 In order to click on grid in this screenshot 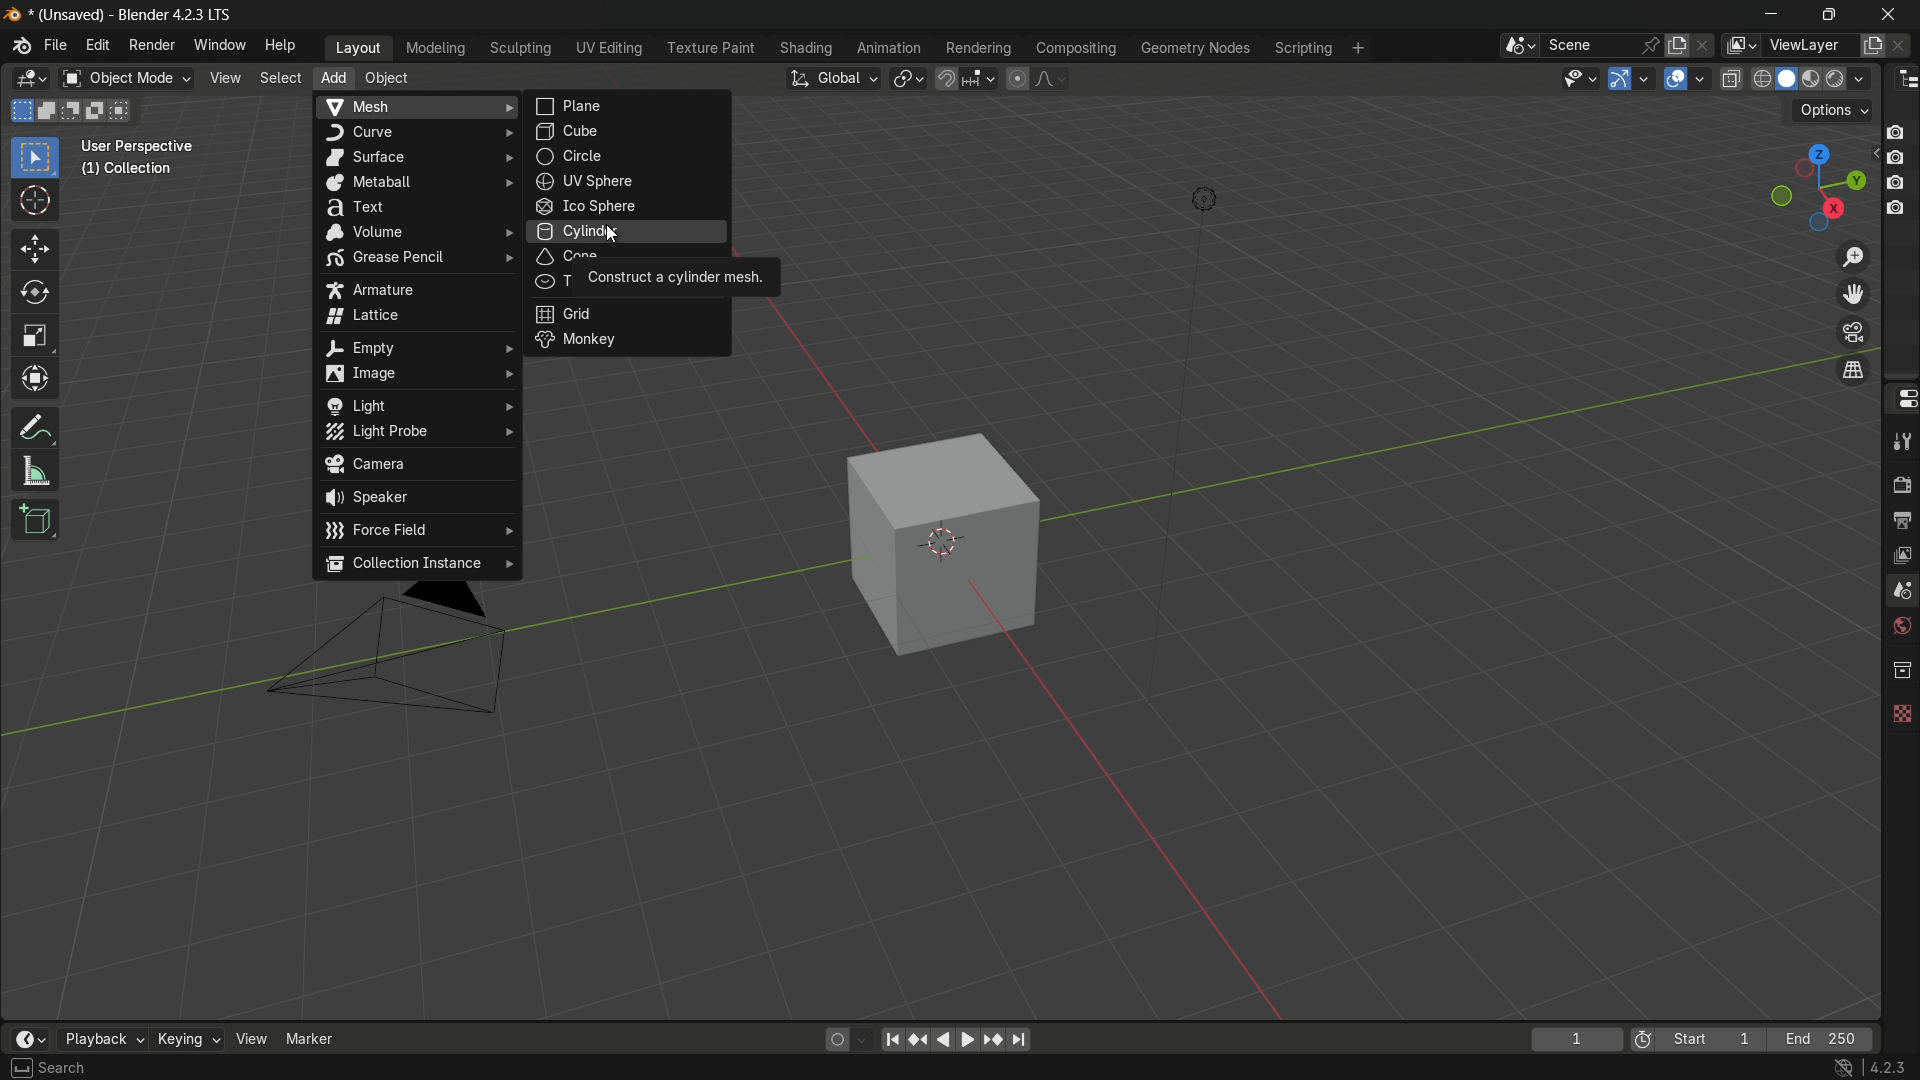, I will do `click(627, 313)`.